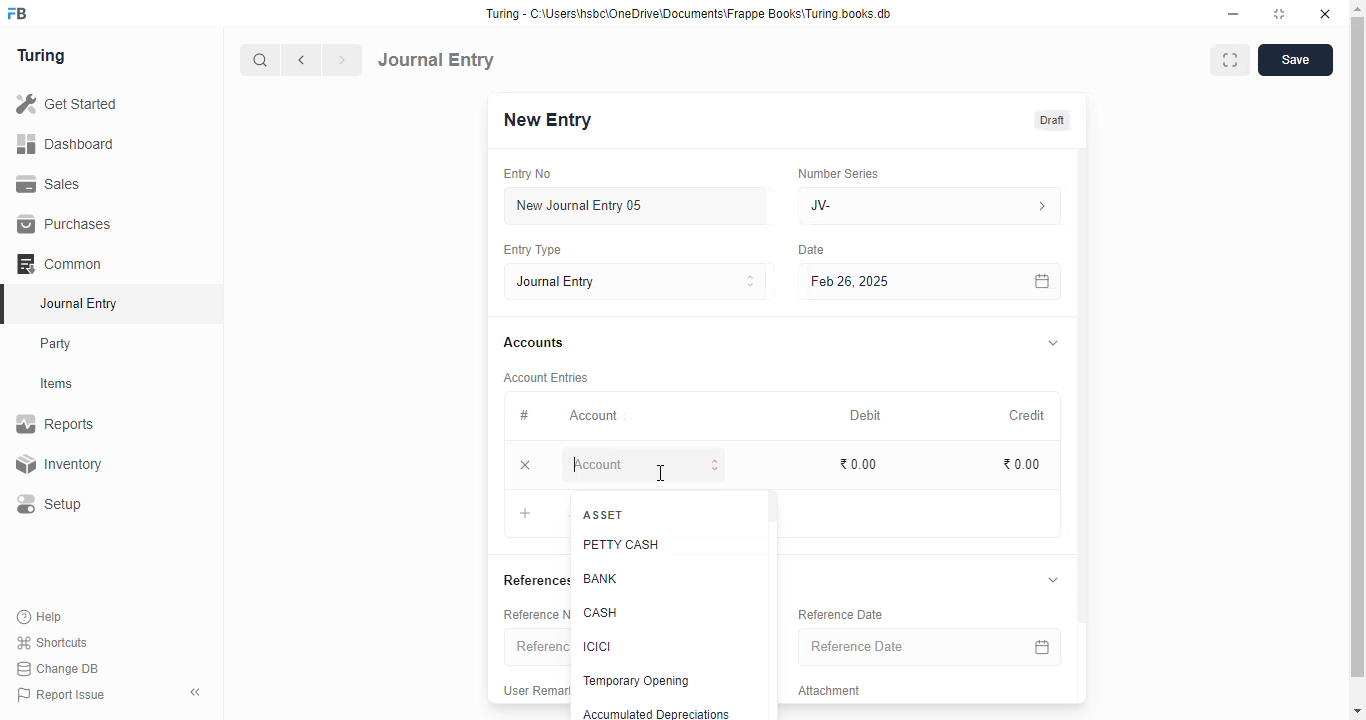 The height and width of the screenshot is (720, 1366). I want to click on Date, so click(812, 249).